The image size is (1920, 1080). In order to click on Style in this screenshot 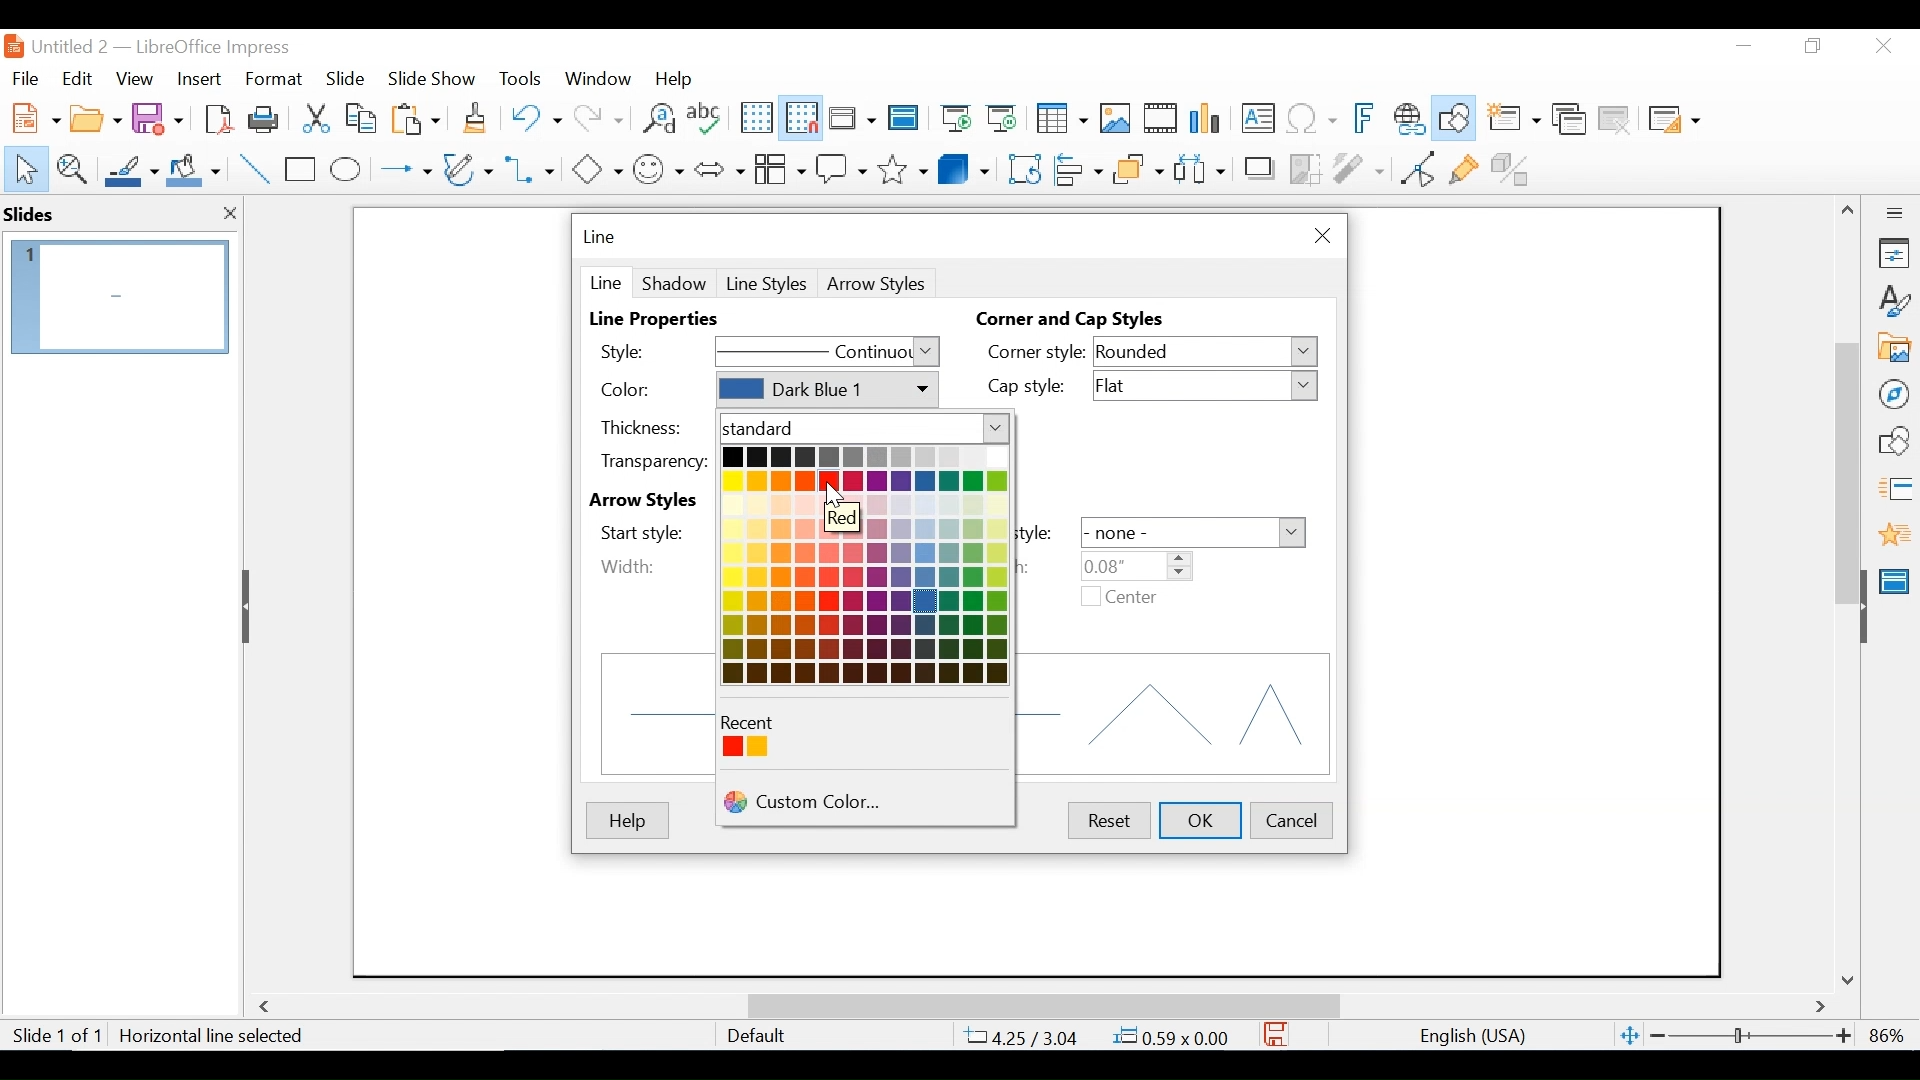, I will do `click(643, 350)`.